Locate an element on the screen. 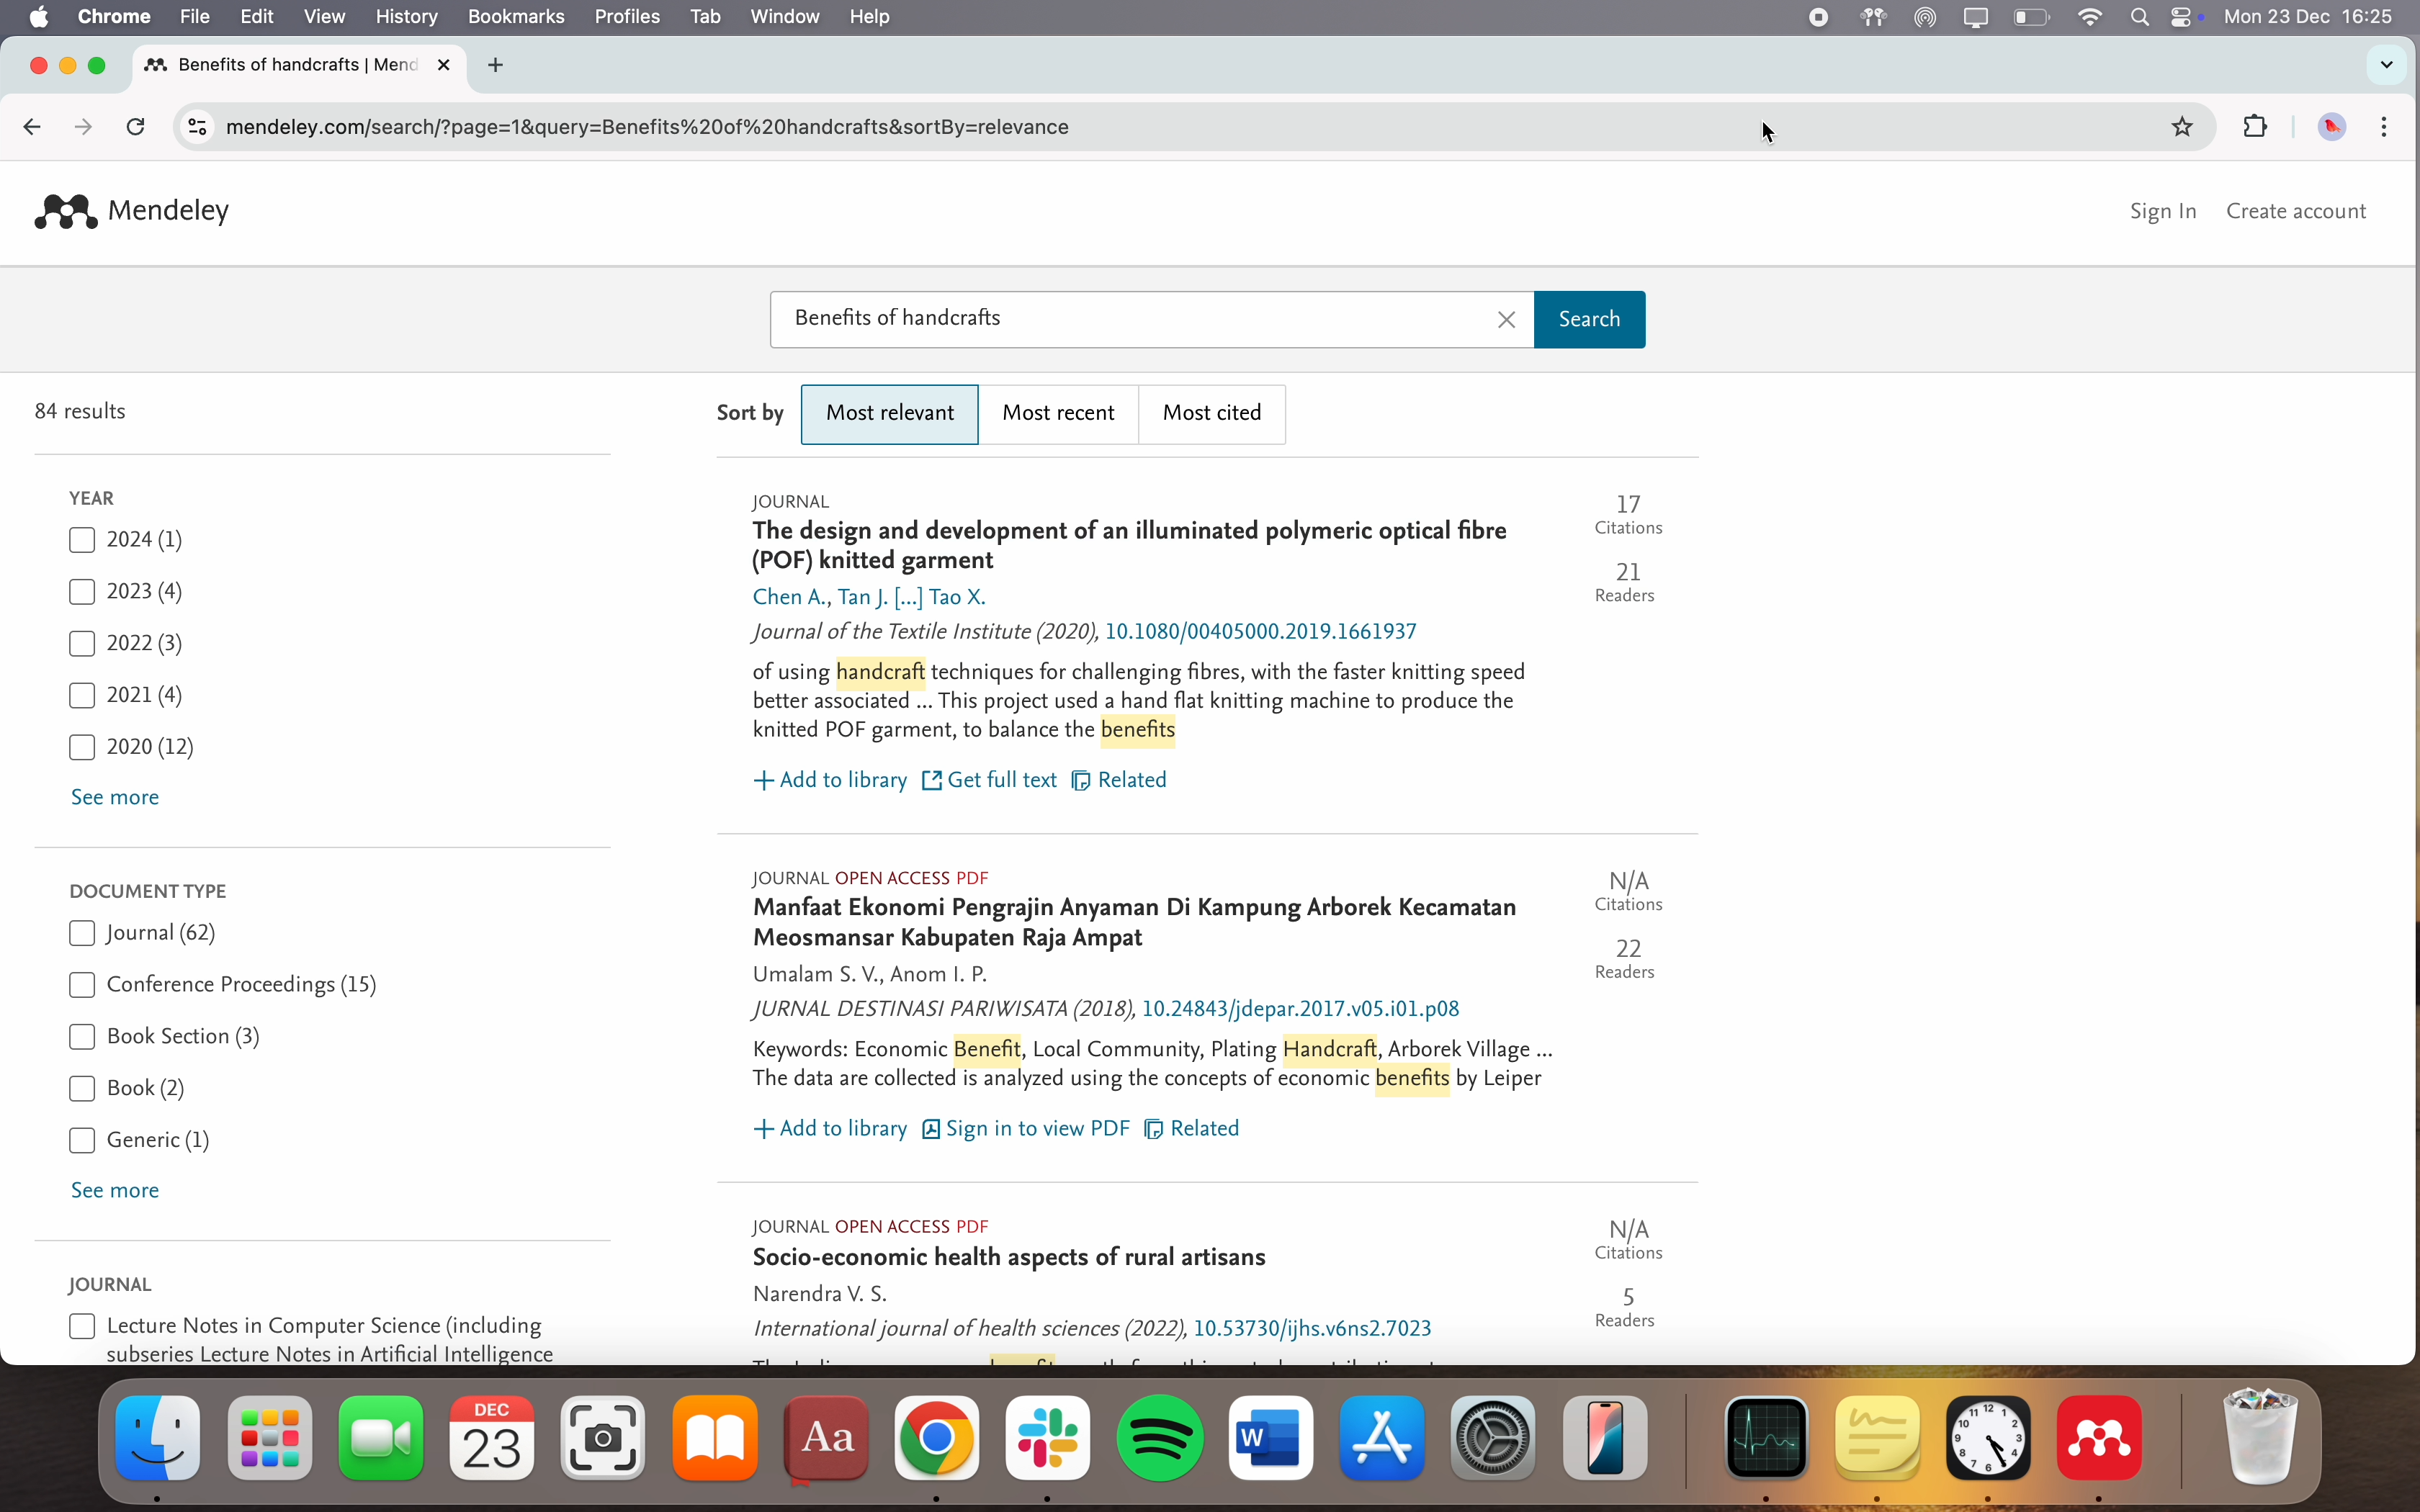  journal is located at coordinates (115, 1284).